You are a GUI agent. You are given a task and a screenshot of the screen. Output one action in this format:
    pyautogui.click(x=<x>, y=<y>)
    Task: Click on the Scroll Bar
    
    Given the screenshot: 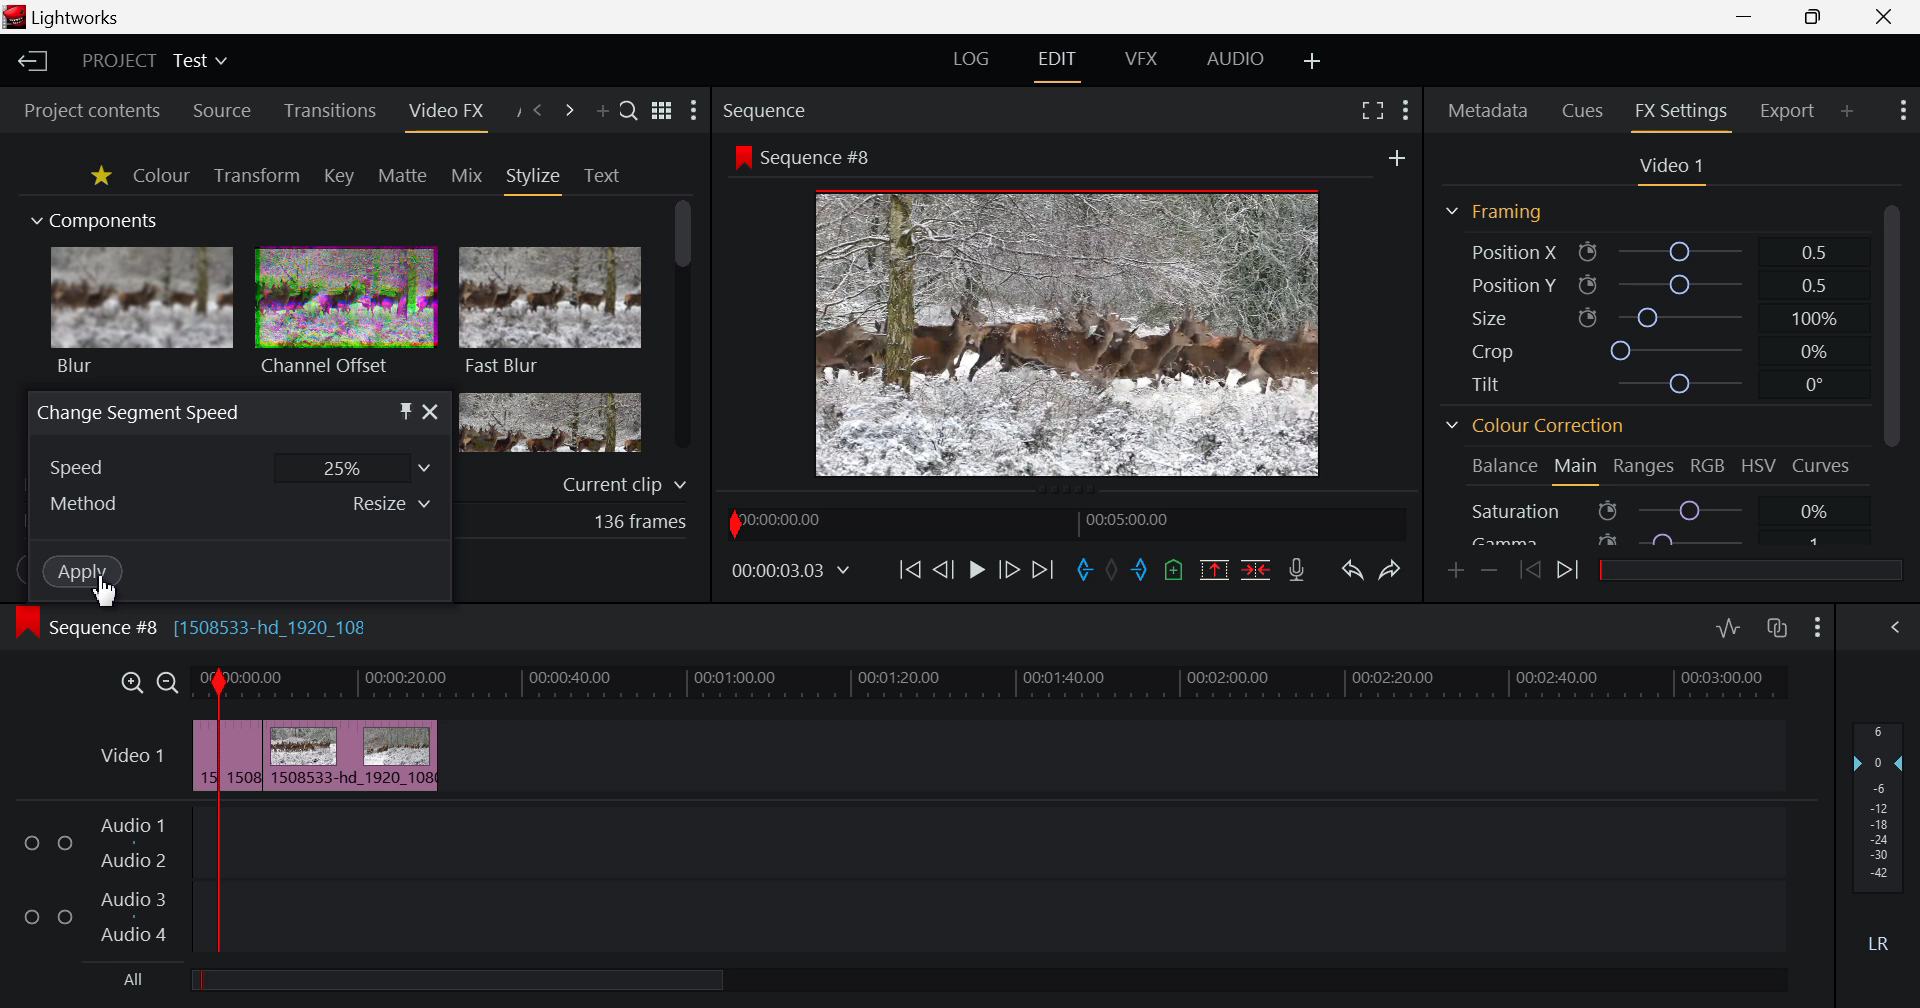 What is the action you would take?
    pyautogui.click(x=683, y=328)
    